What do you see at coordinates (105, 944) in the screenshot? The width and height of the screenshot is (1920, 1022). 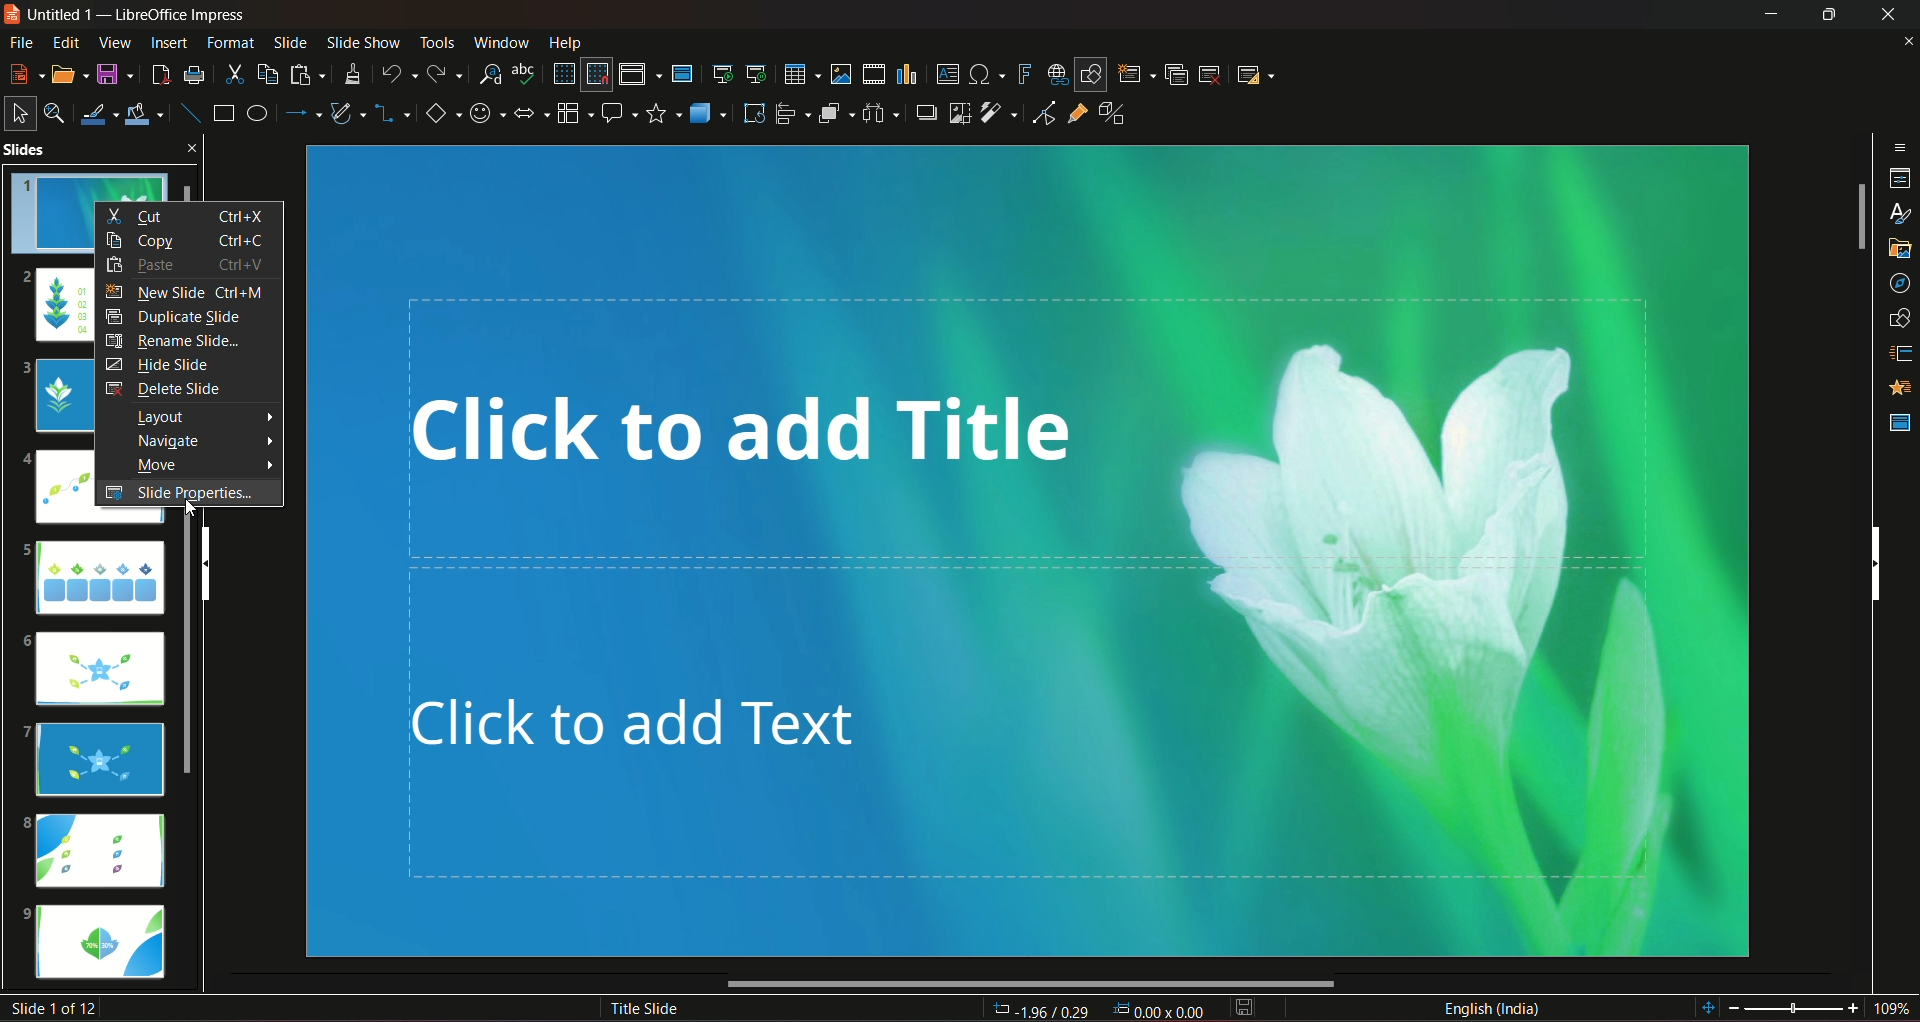 I see `slide 9` at bounding box center [105, 944].